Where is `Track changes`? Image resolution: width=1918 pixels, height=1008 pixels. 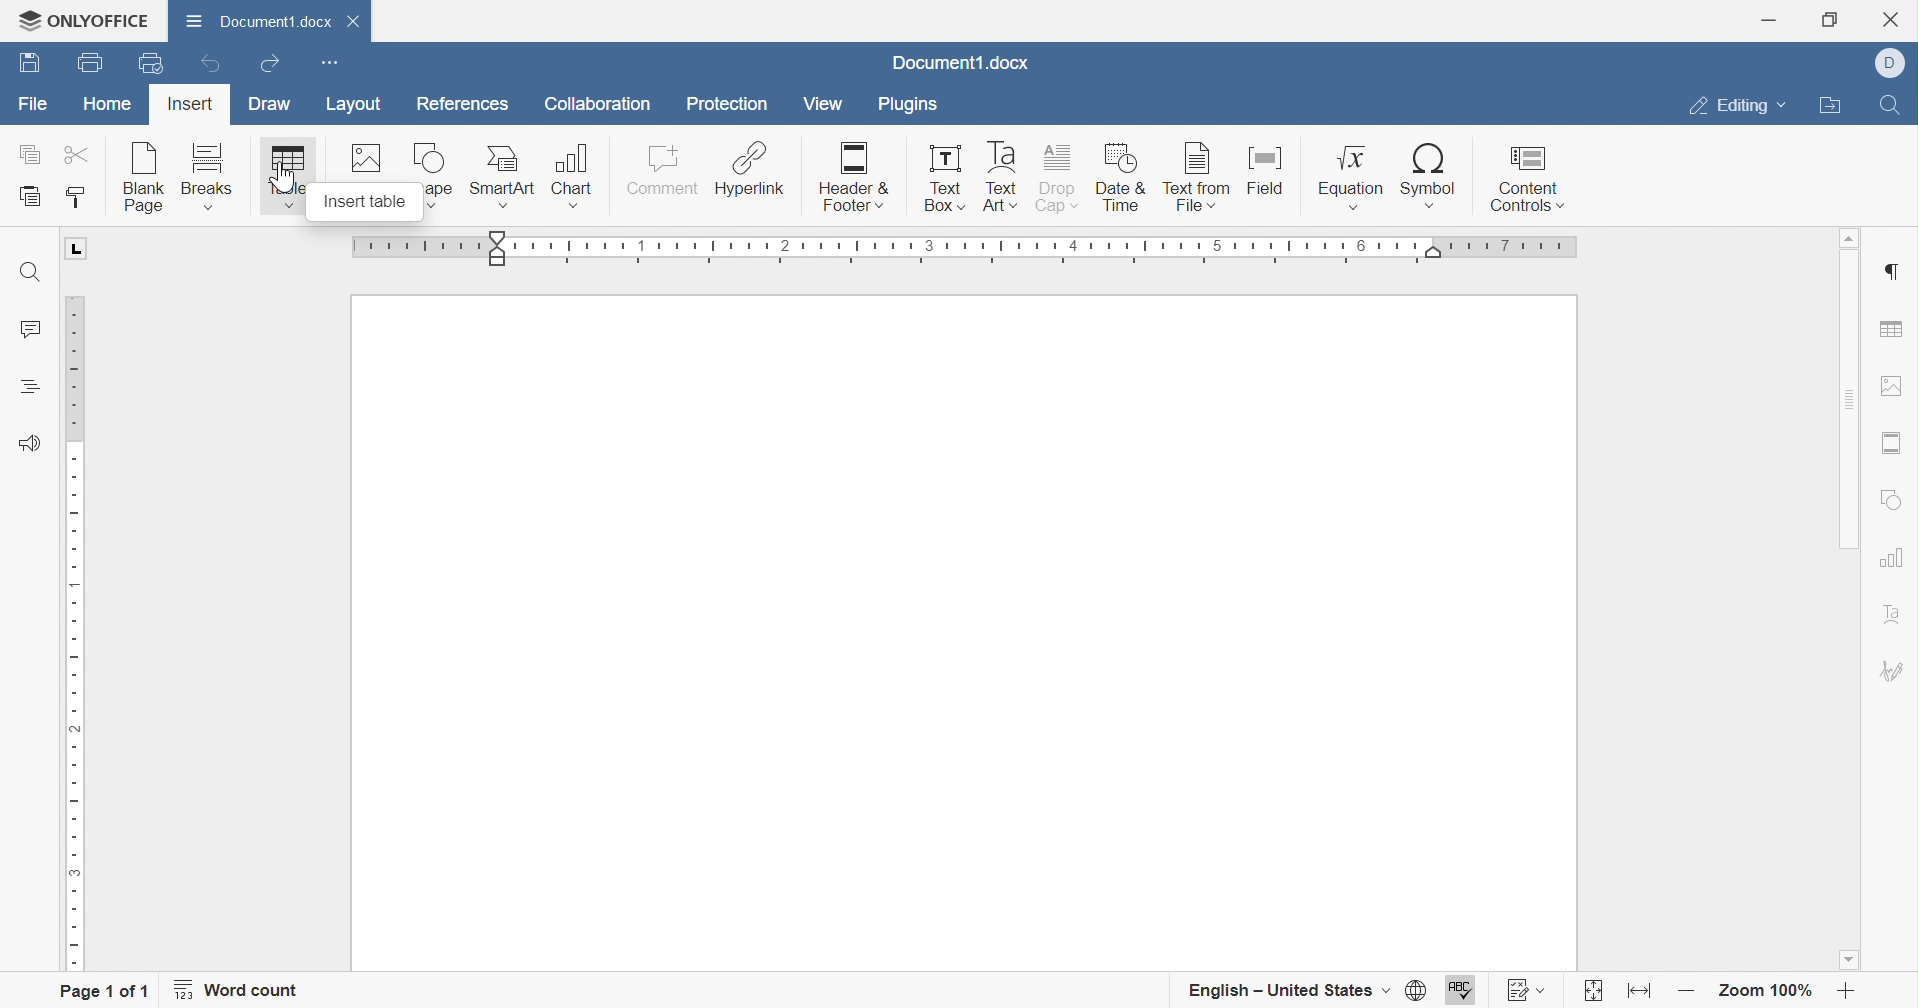 Track changes is located at coordinates (1528, 989).